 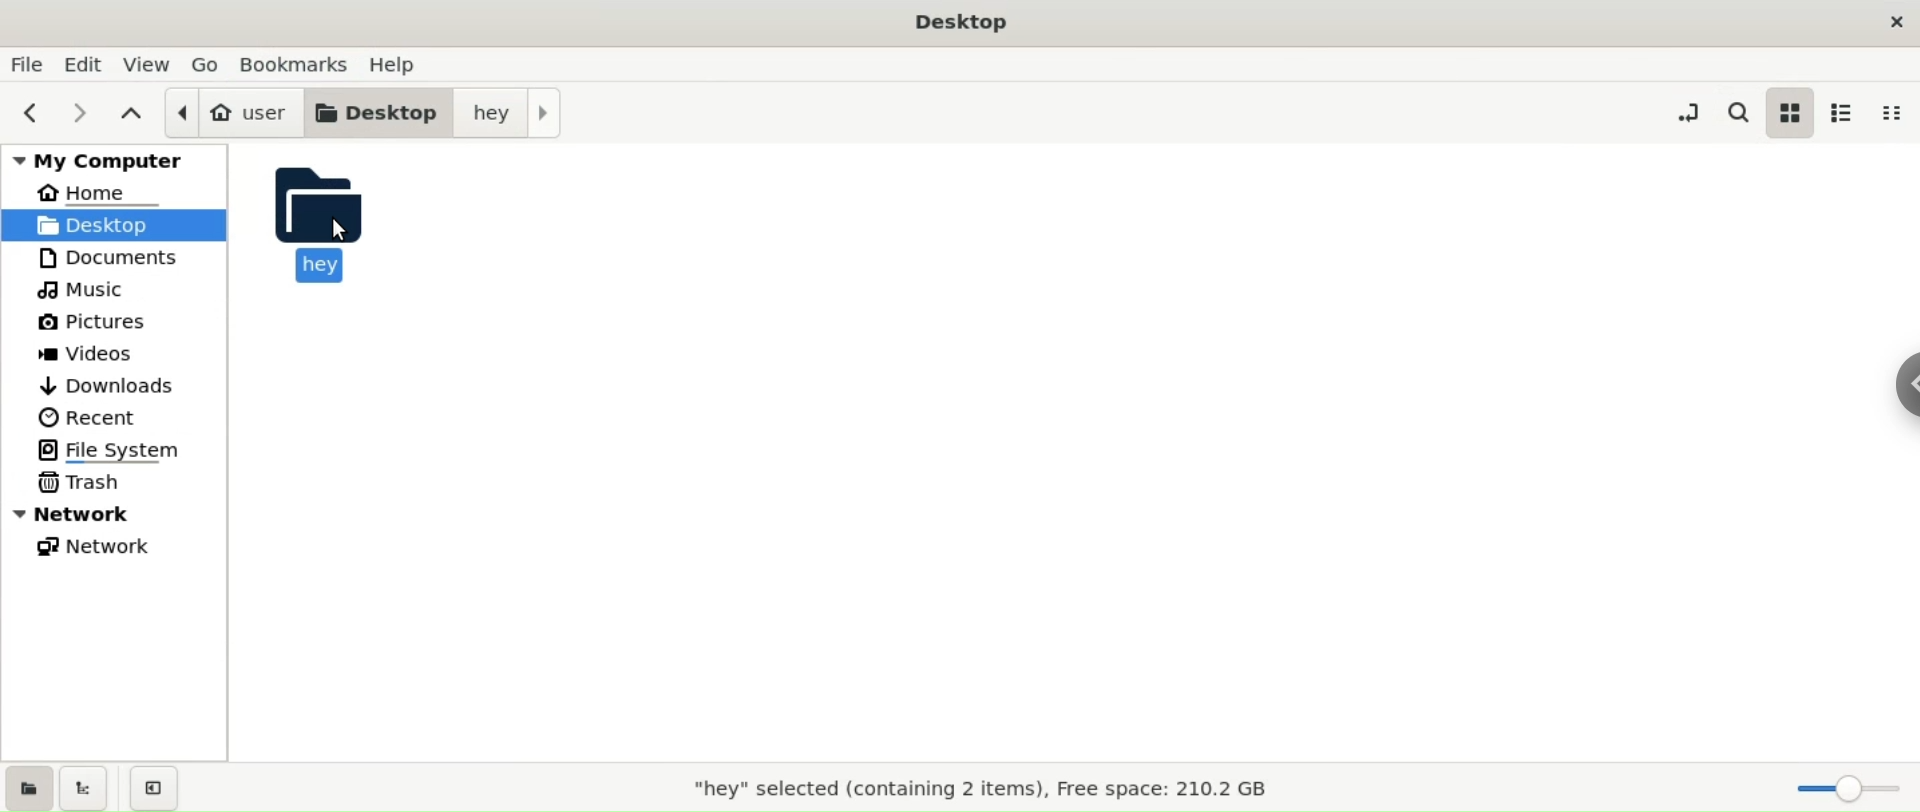 I want to click on "hey" selected(containing 2 items), Free space: 210.2 GB, so click(x=984, y=791).